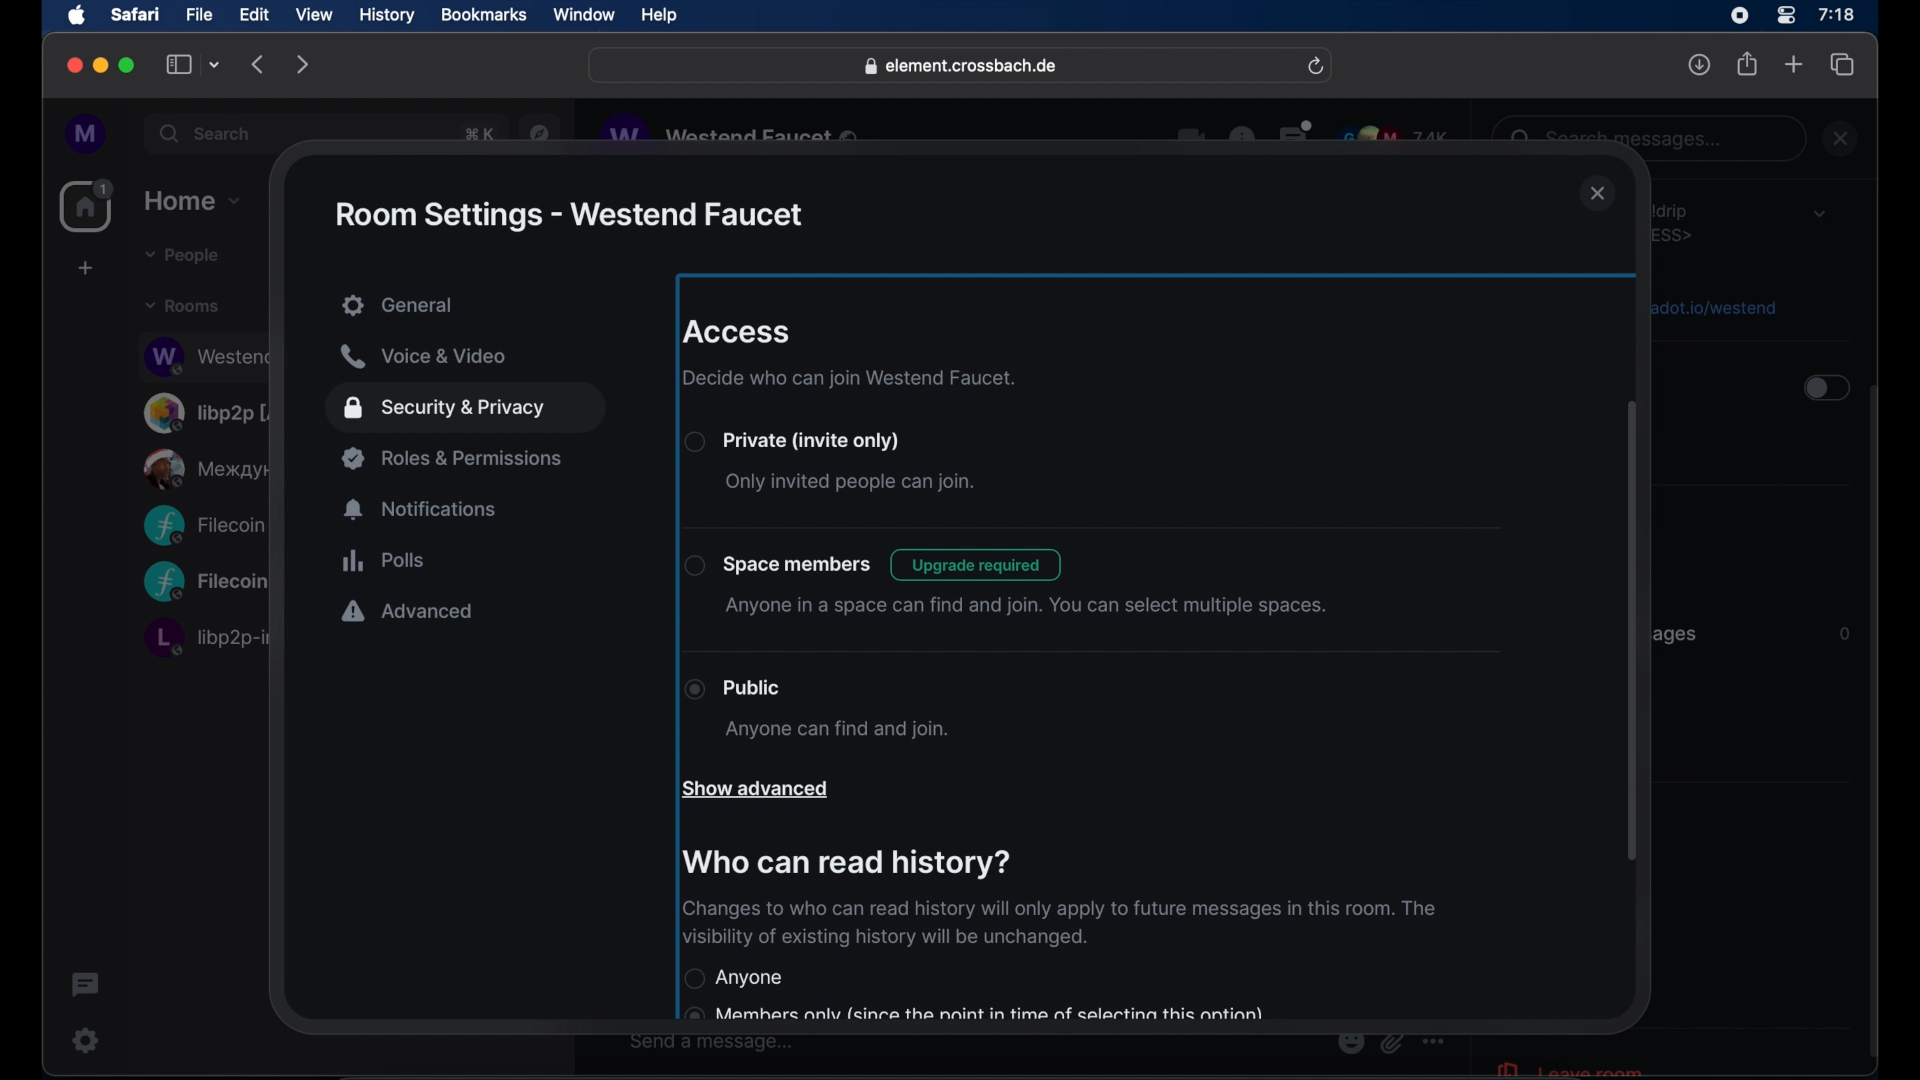  What do you see at coordinates (205, 637) in the screenshot?
I see `obscure` at bounding box center [205, 637].